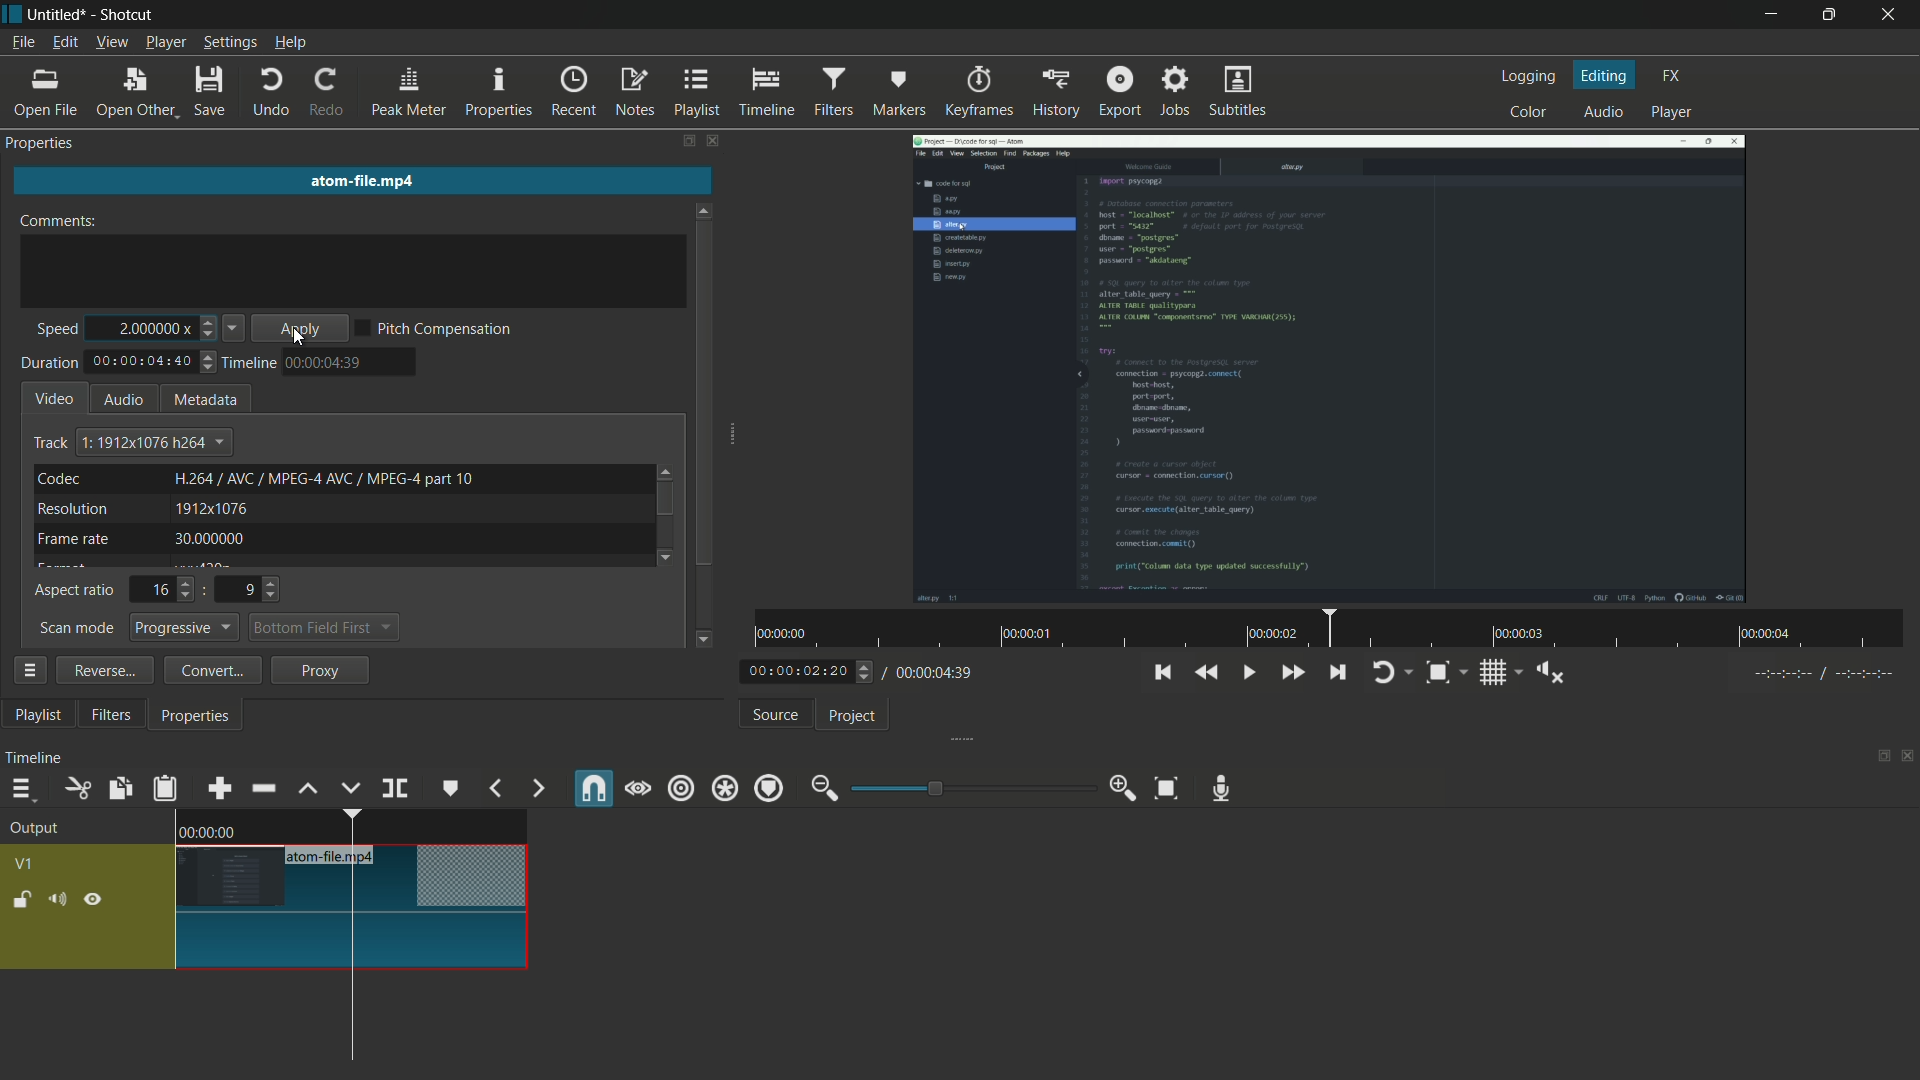  Describe the element at coordinates (1175, 91) in the screenshot. I see `jobs` at that location.